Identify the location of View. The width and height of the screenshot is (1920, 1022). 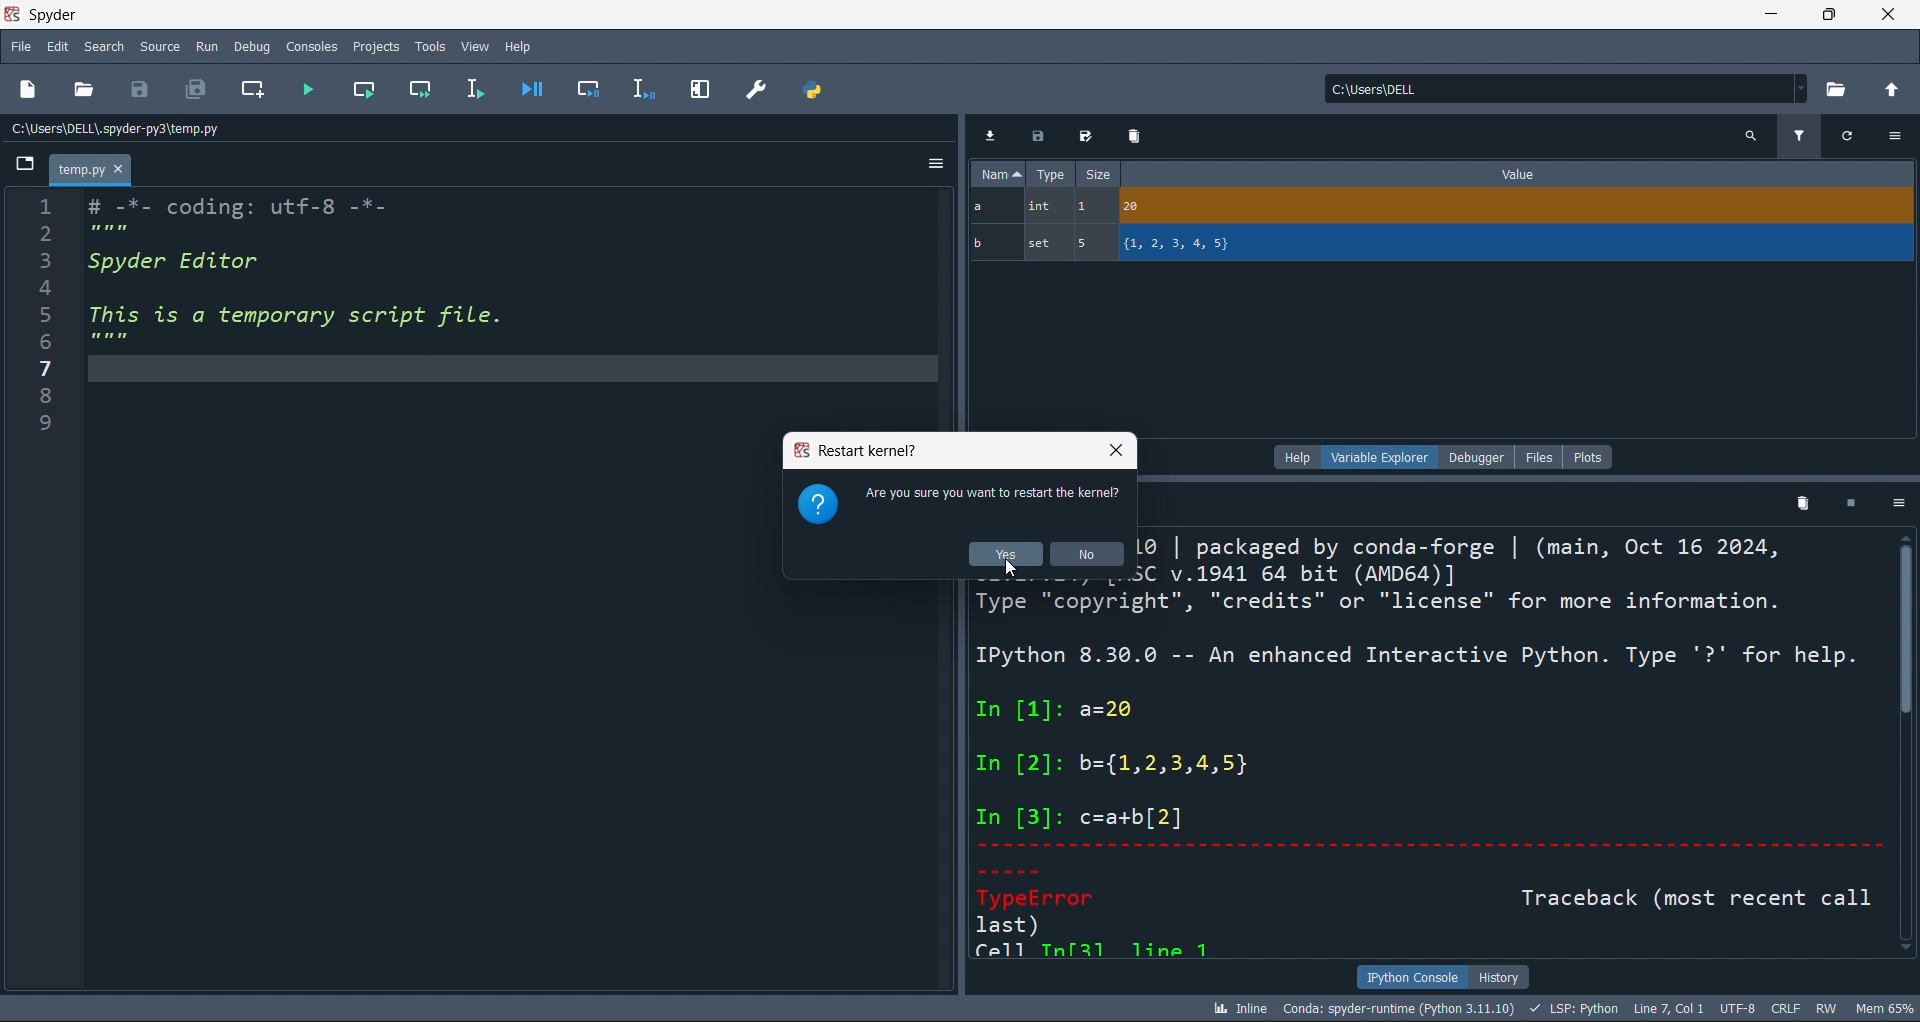
(472, 47).